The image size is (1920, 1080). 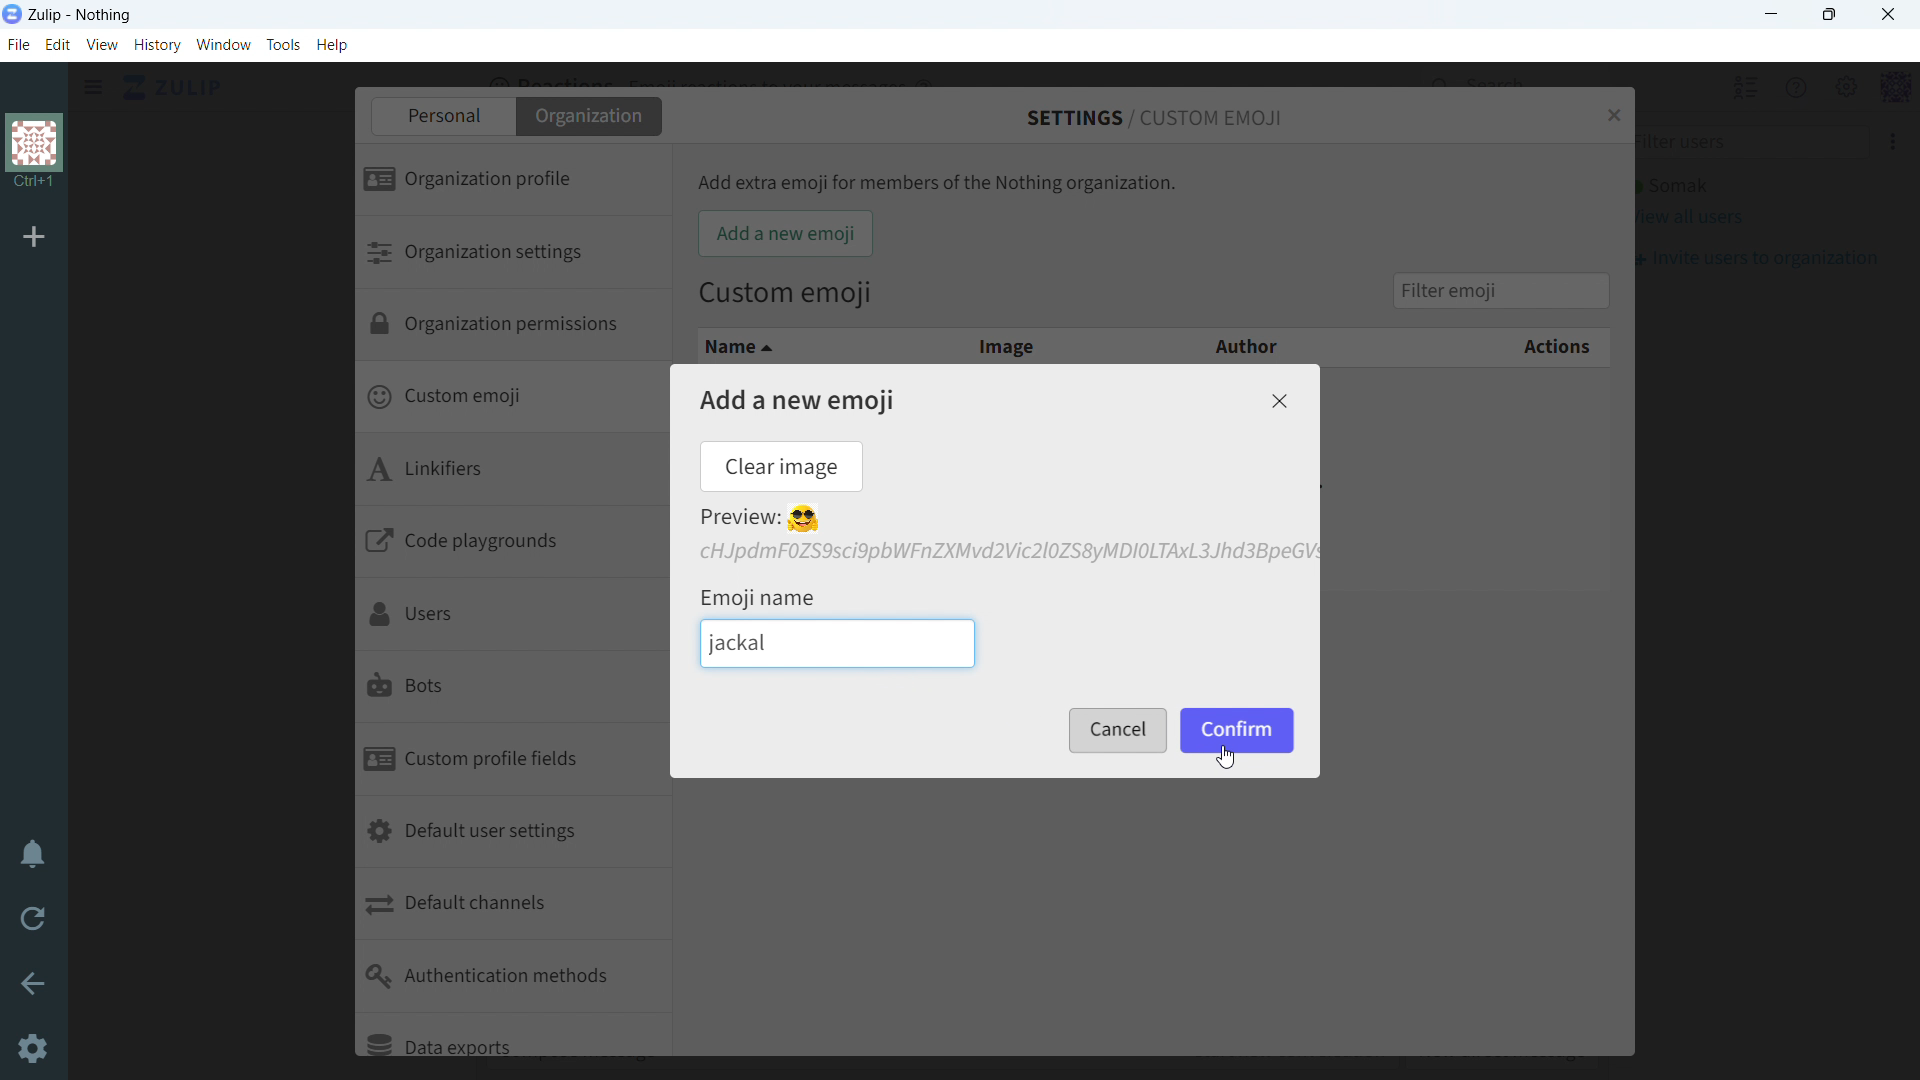 I want to click on author, so click(x=1233, y=344).